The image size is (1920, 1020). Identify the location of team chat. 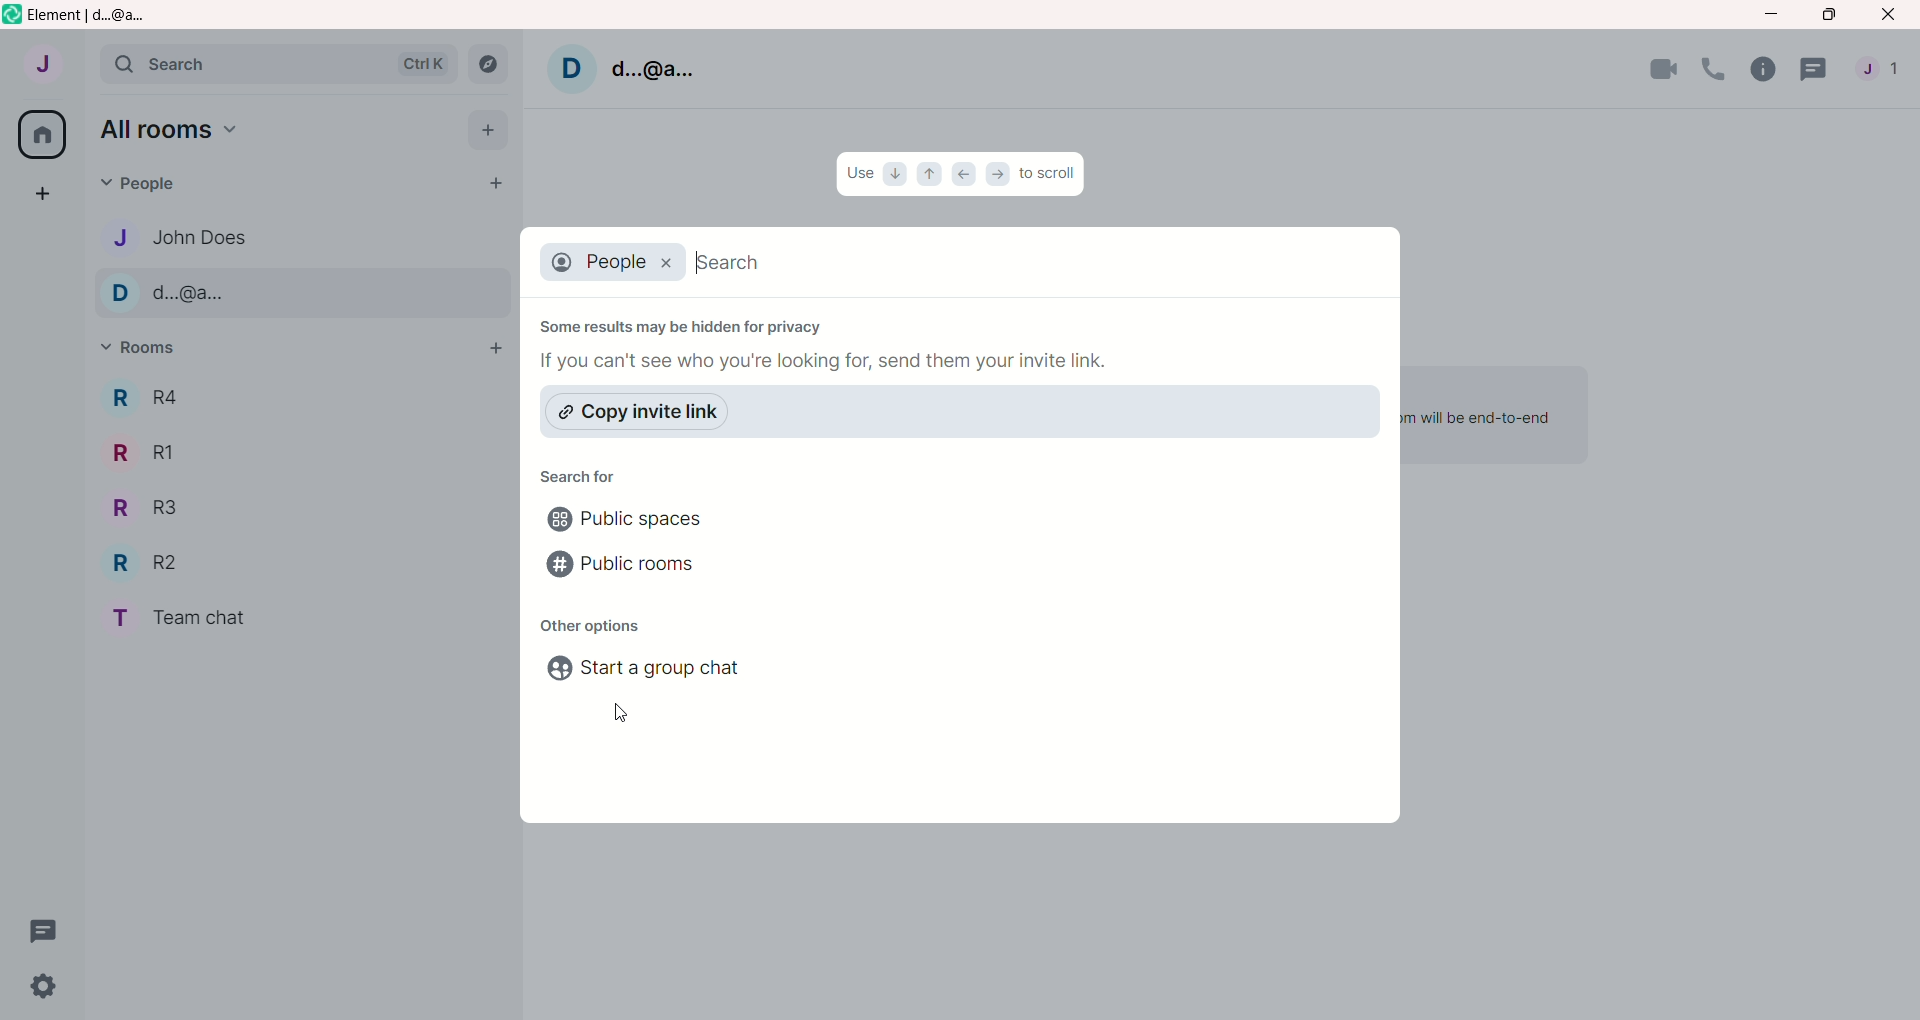
(193, 620).